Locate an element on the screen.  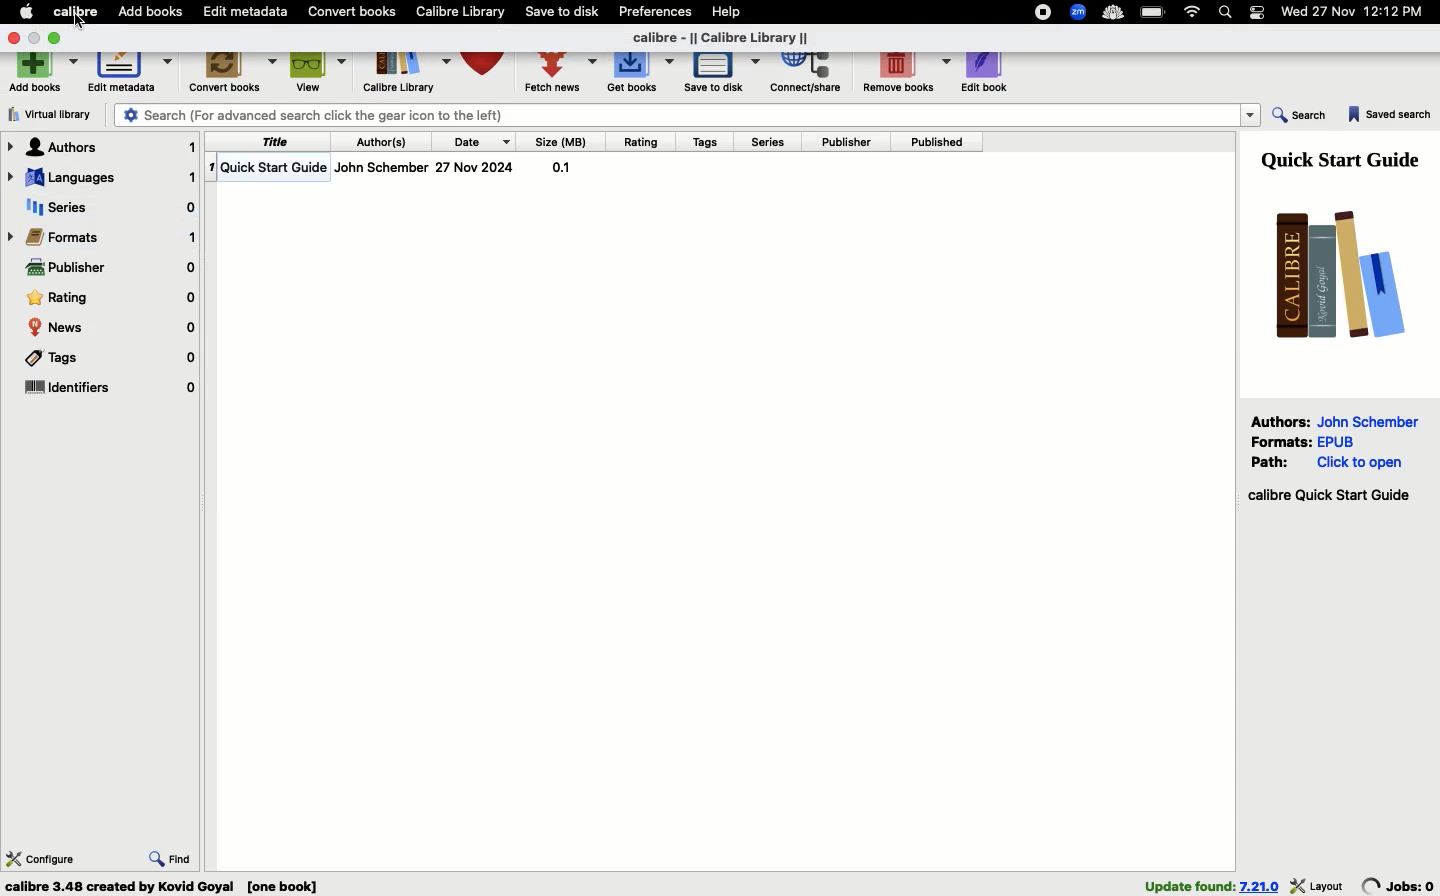
Path is located at coordinates (1273, 461).